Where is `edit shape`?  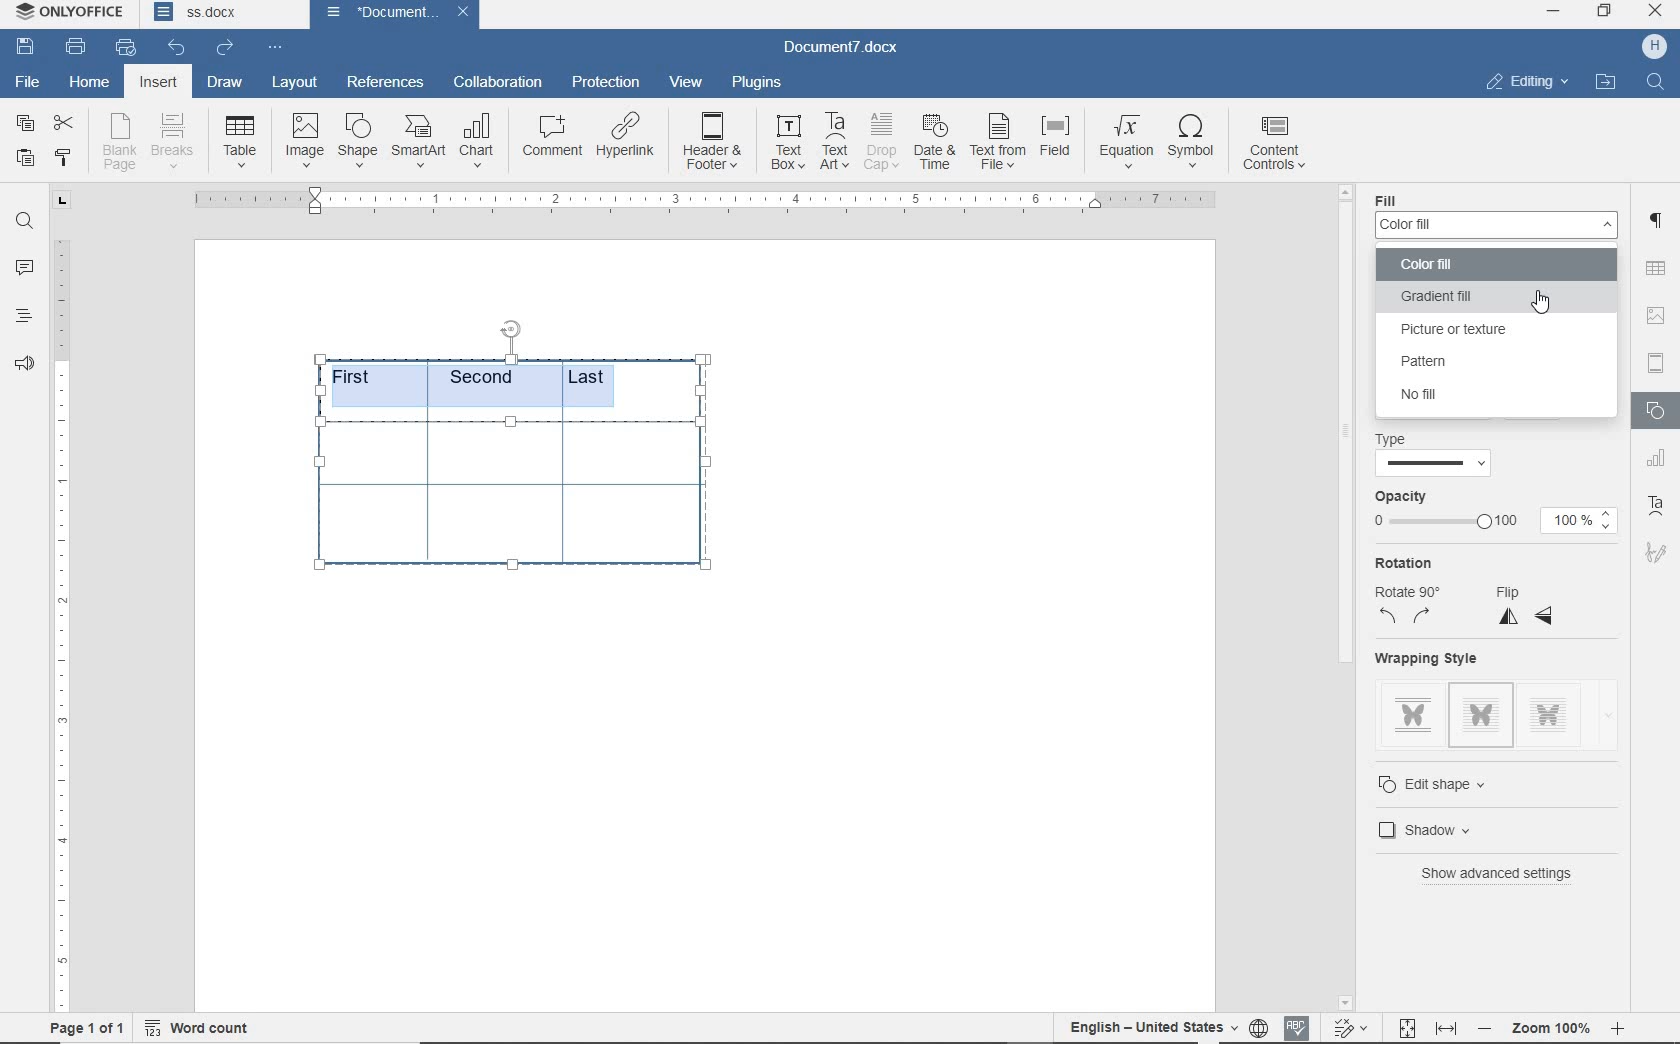 edit shape is located at coordinates (1452, 784).